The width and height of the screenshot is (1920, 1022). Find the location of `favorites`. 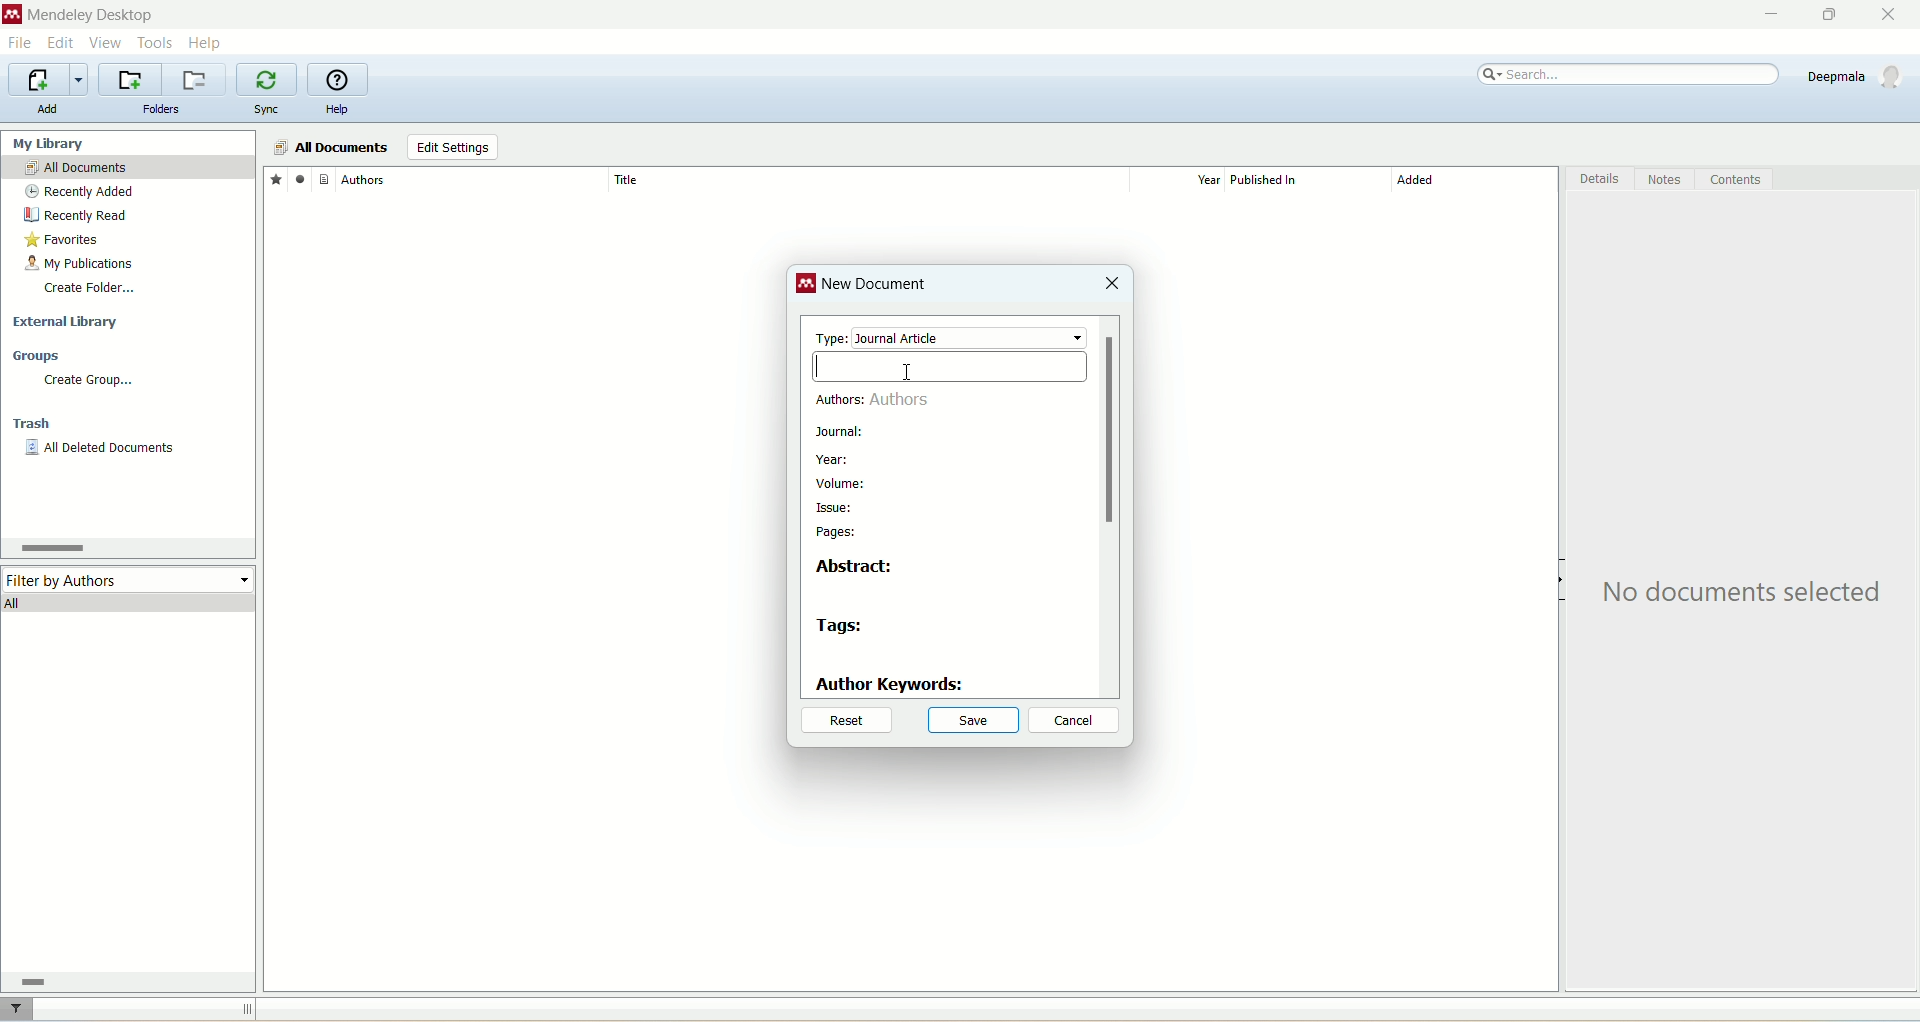

favorites is located at coordinates (64, 242).